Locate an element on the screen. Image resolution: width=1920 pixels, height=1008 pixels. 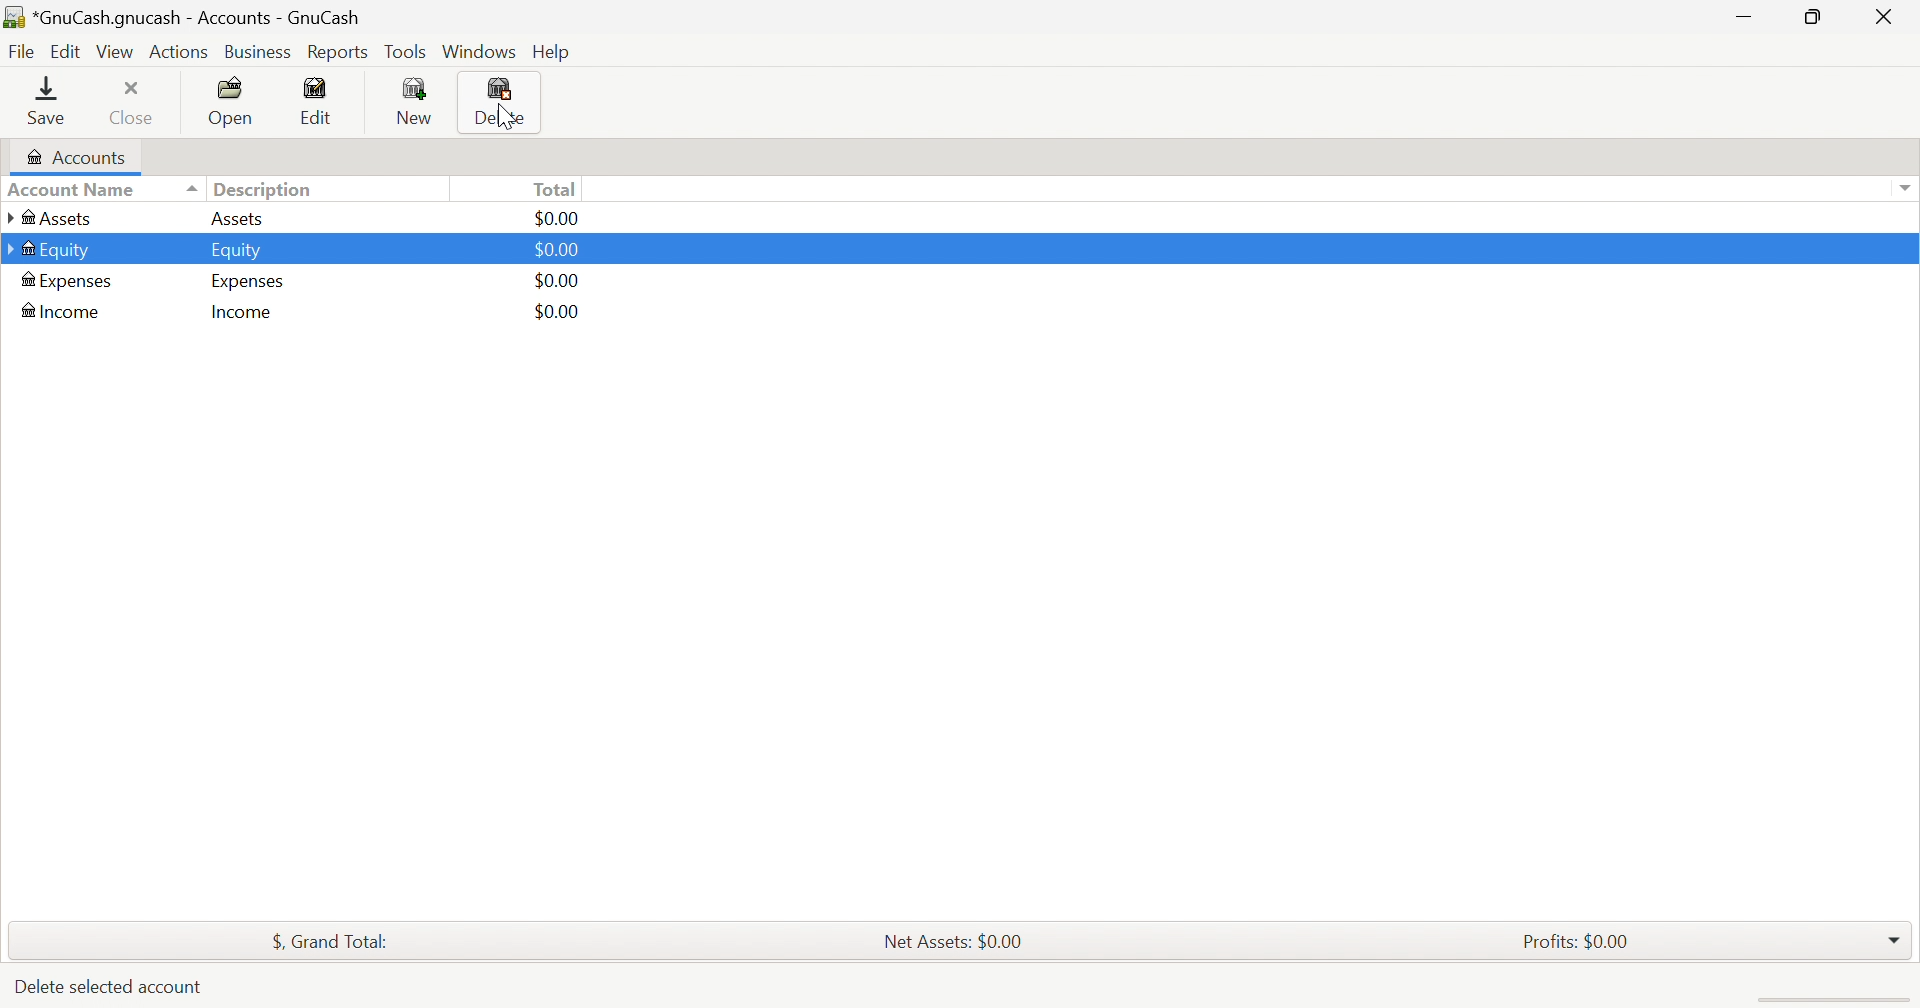
*GnuCash.gnucash - Accounts - GnuCash is located at coordinates (189, 18).